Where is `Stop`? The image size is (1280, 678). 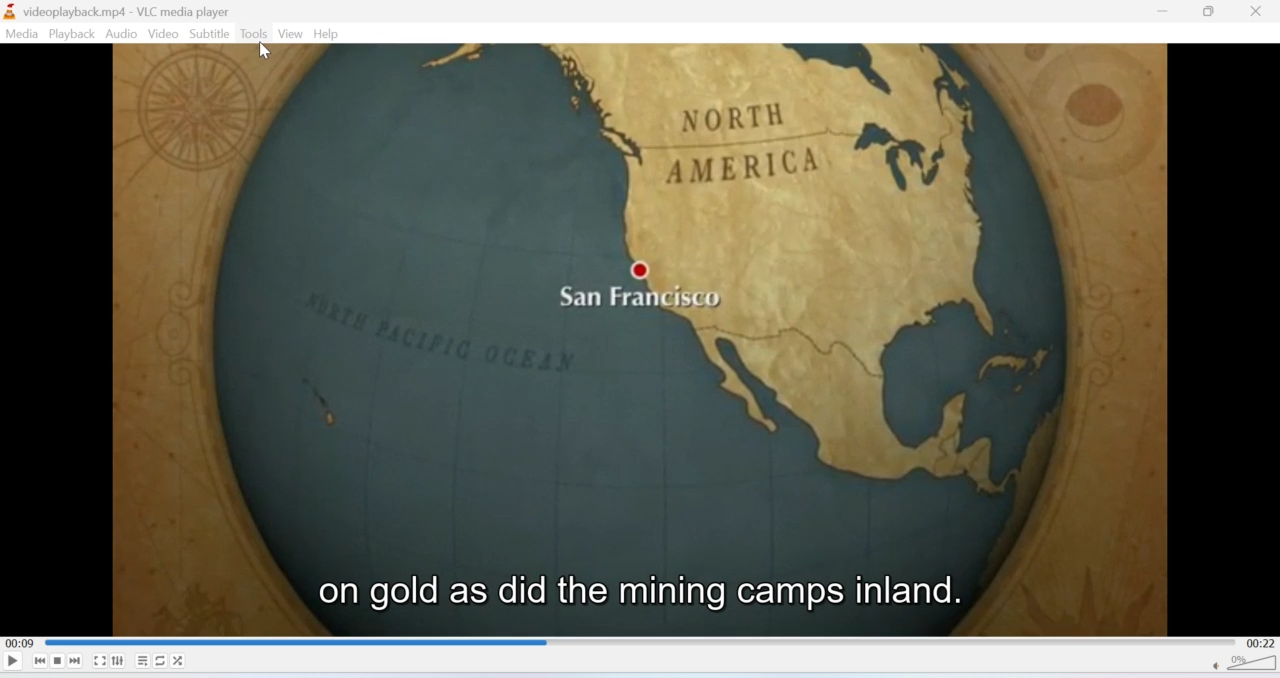
Stop is located at coordinates (58, 661).